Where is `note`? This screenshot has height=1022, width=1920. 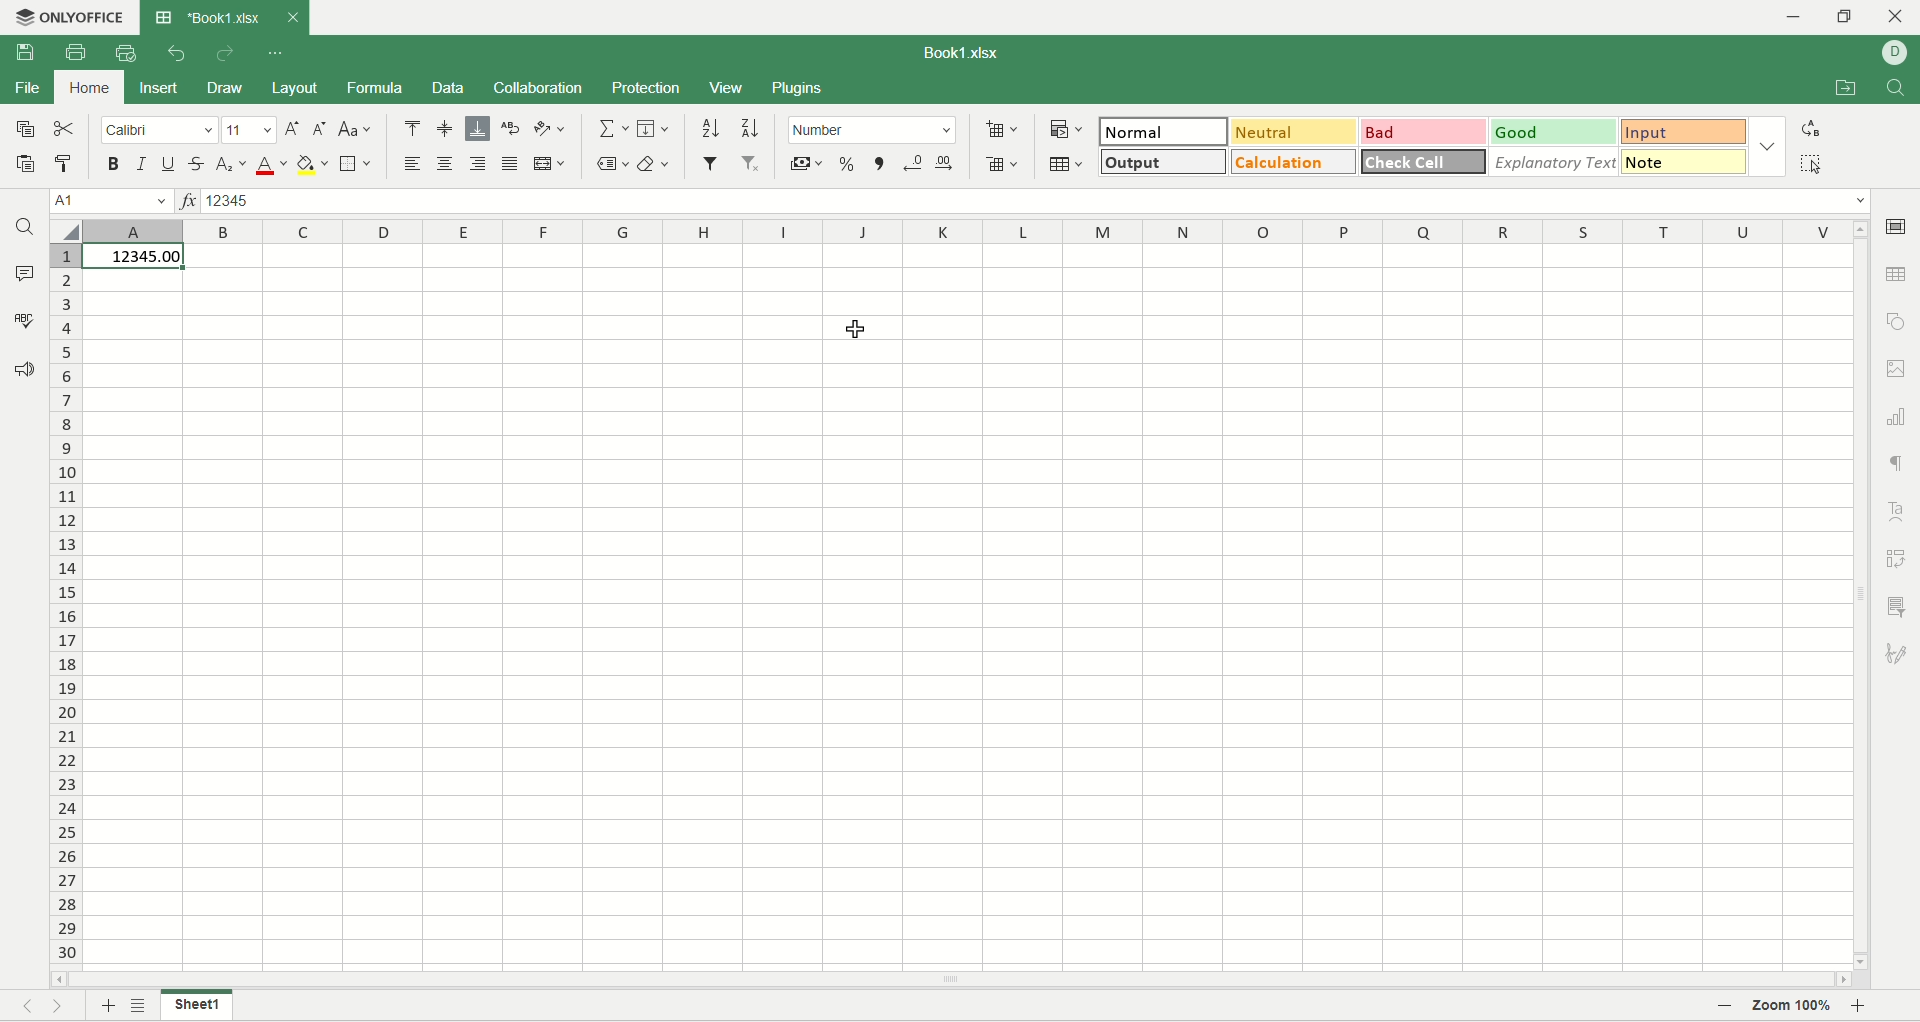
note is located at coordinates (1682, 161).